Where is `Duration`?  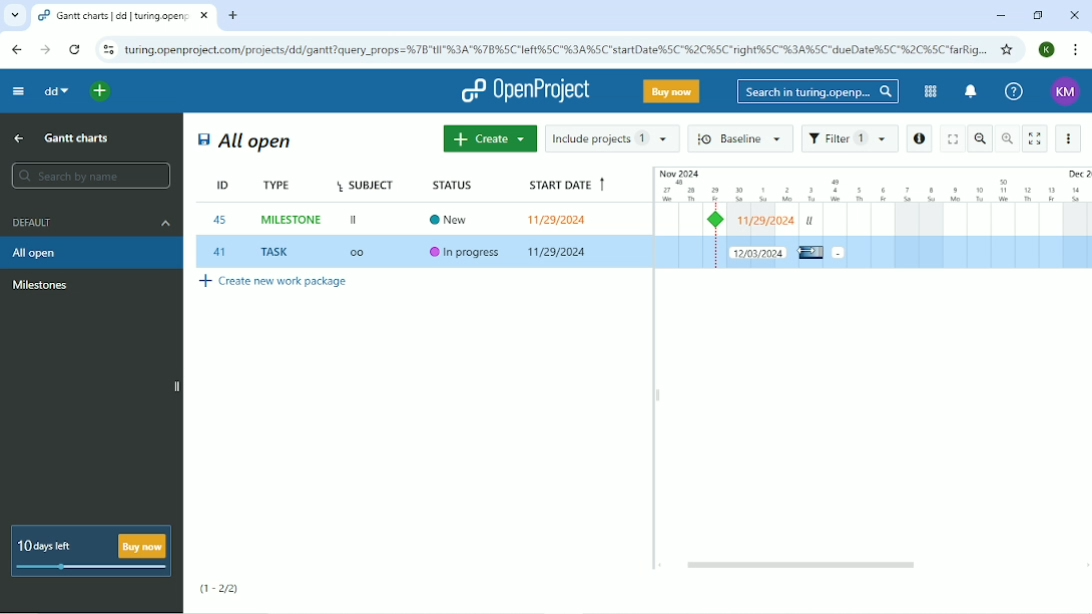 Duration is located at coordinates (872, 184).